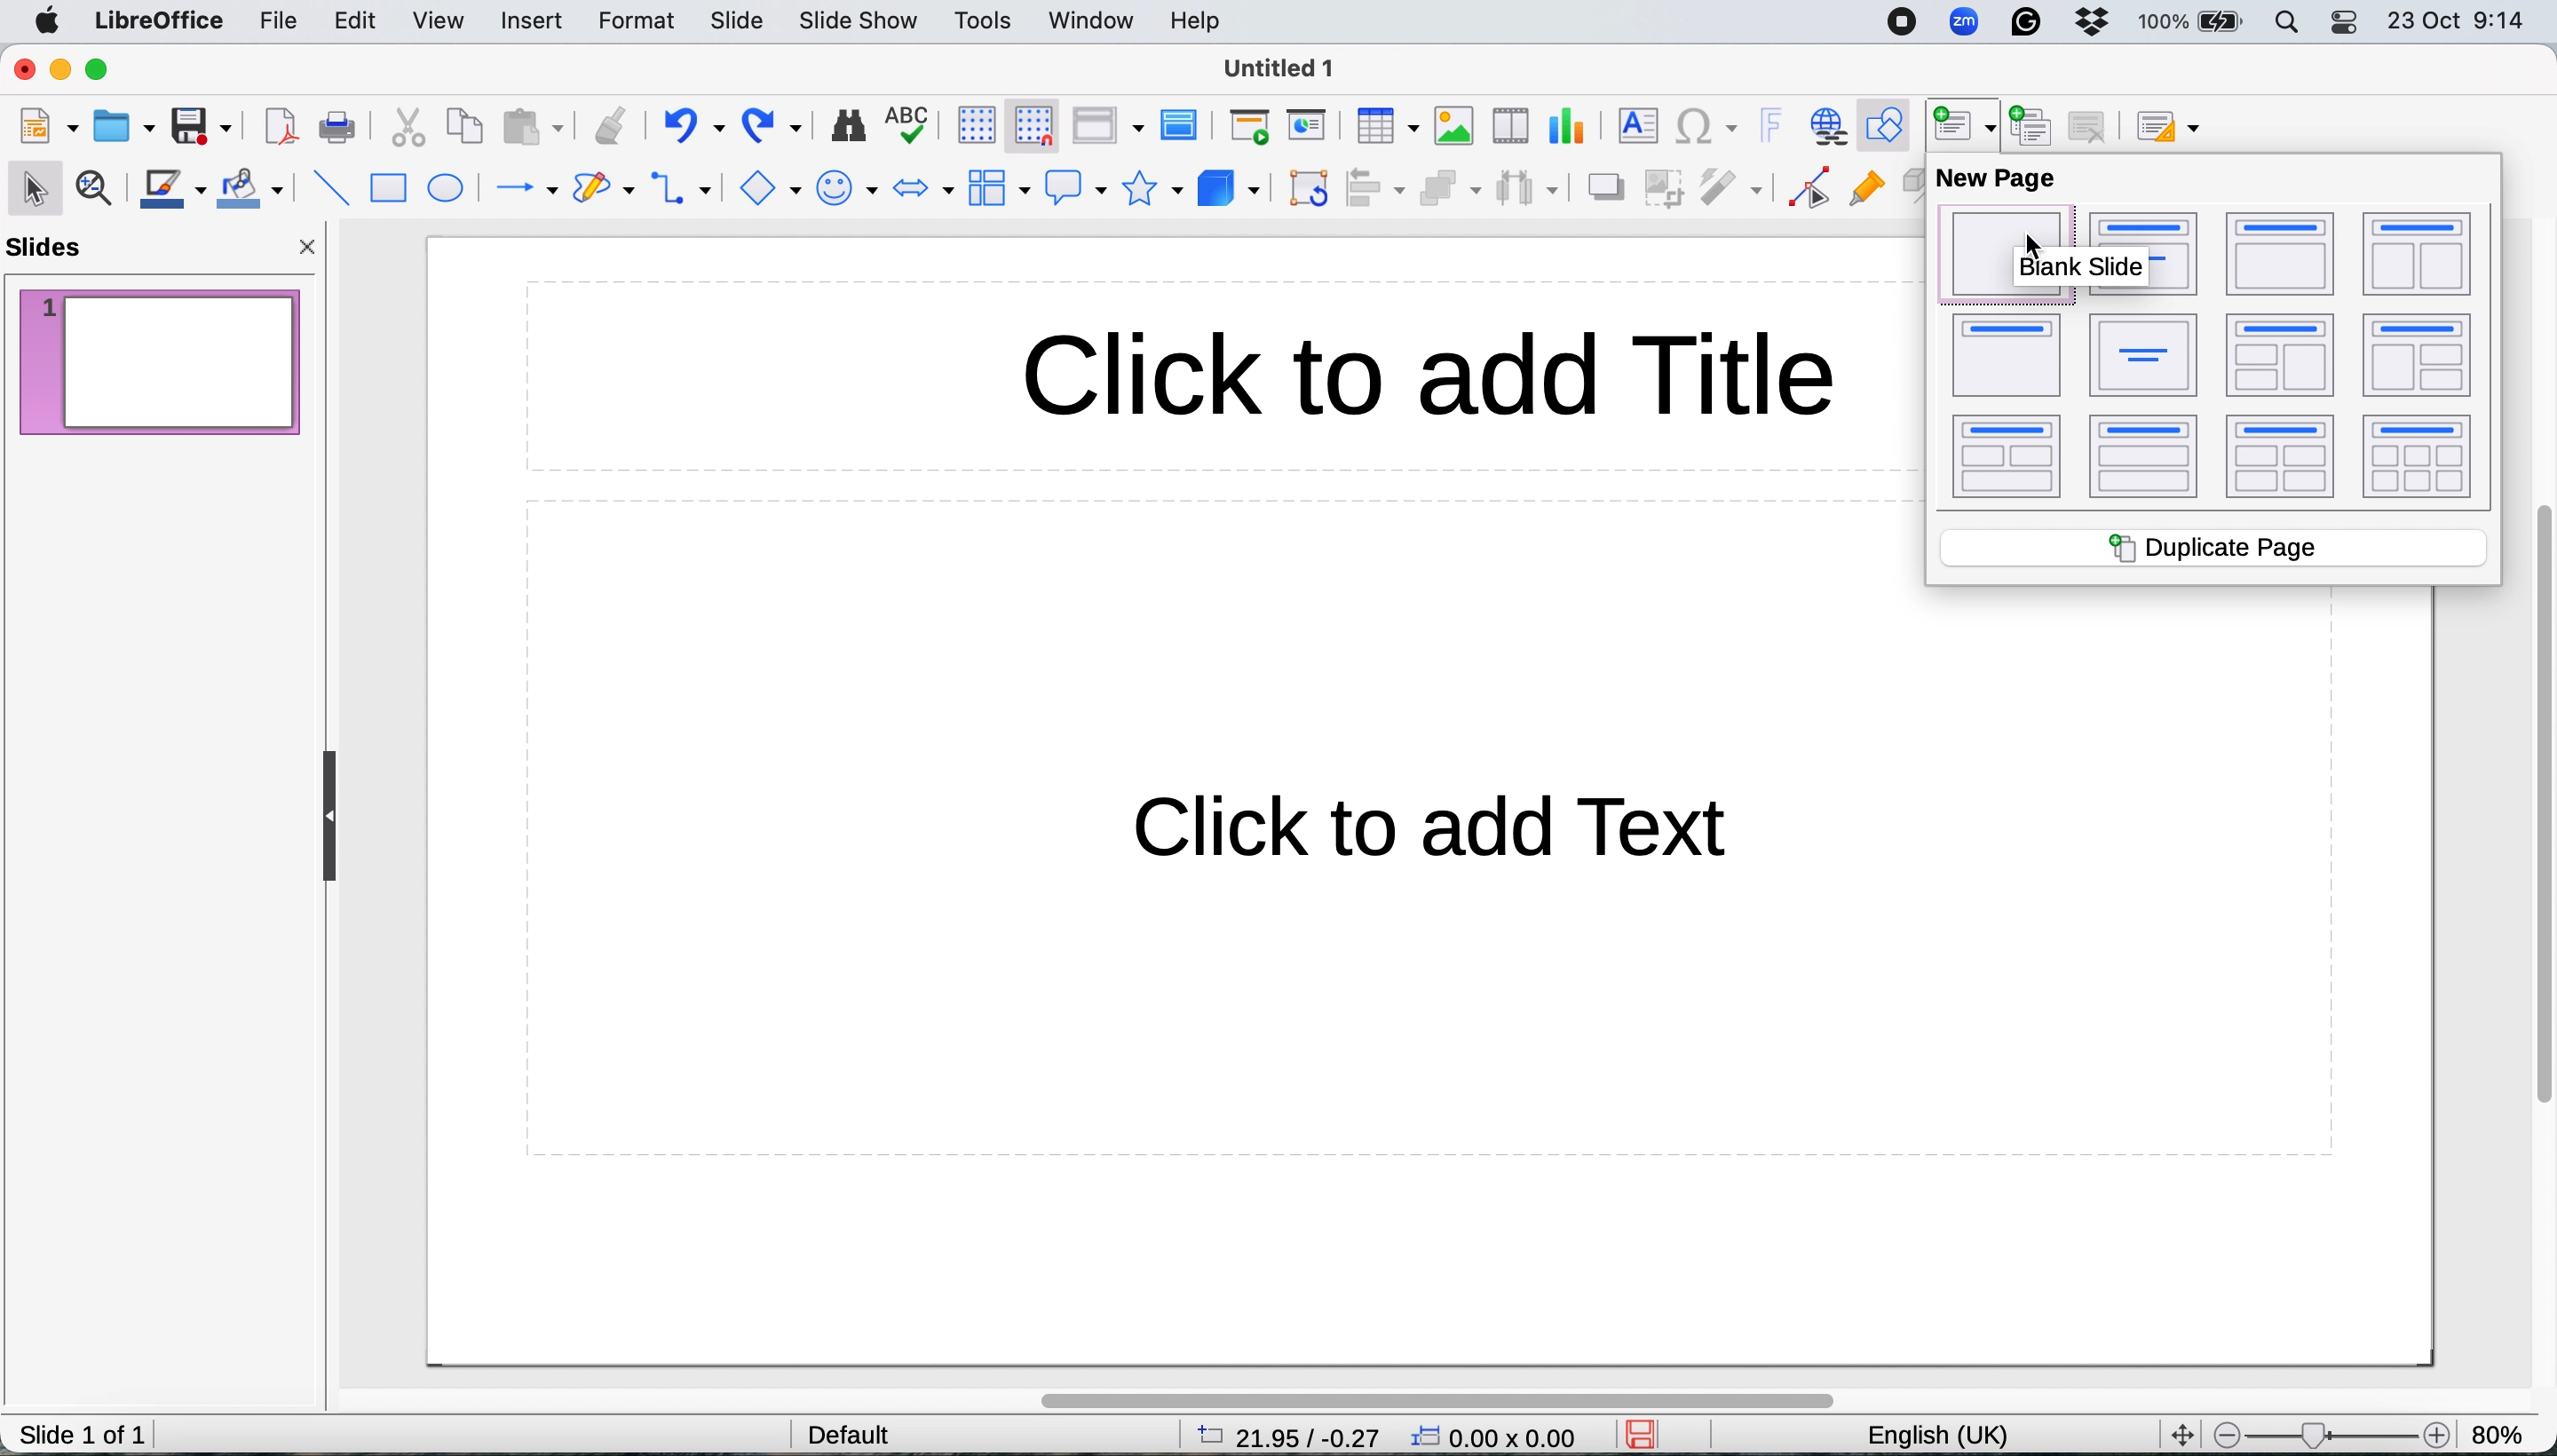 The image size is (2557, 1456). What do you see at coordinates (322, 818) in the screenshot?
I see `collapse` at bounding box center [322, 818].